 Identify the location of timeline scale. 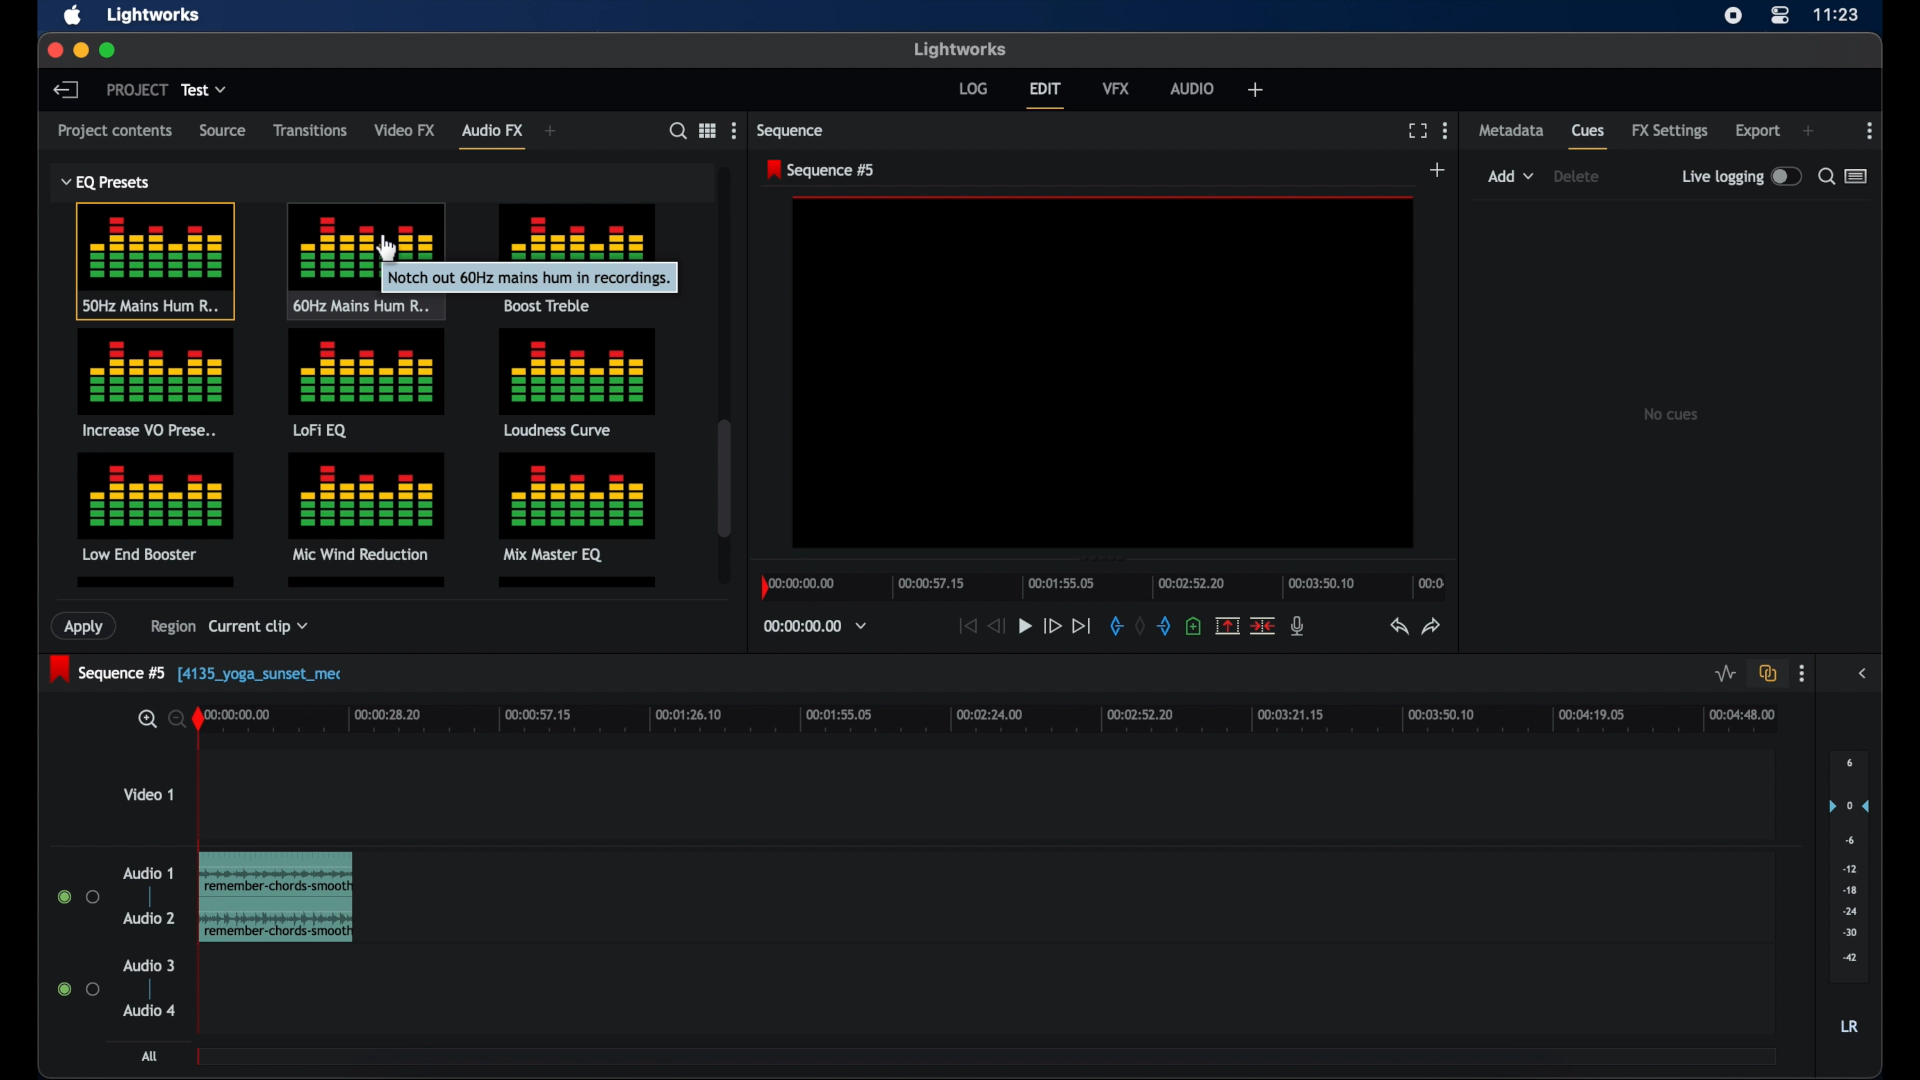
(1006, 722).